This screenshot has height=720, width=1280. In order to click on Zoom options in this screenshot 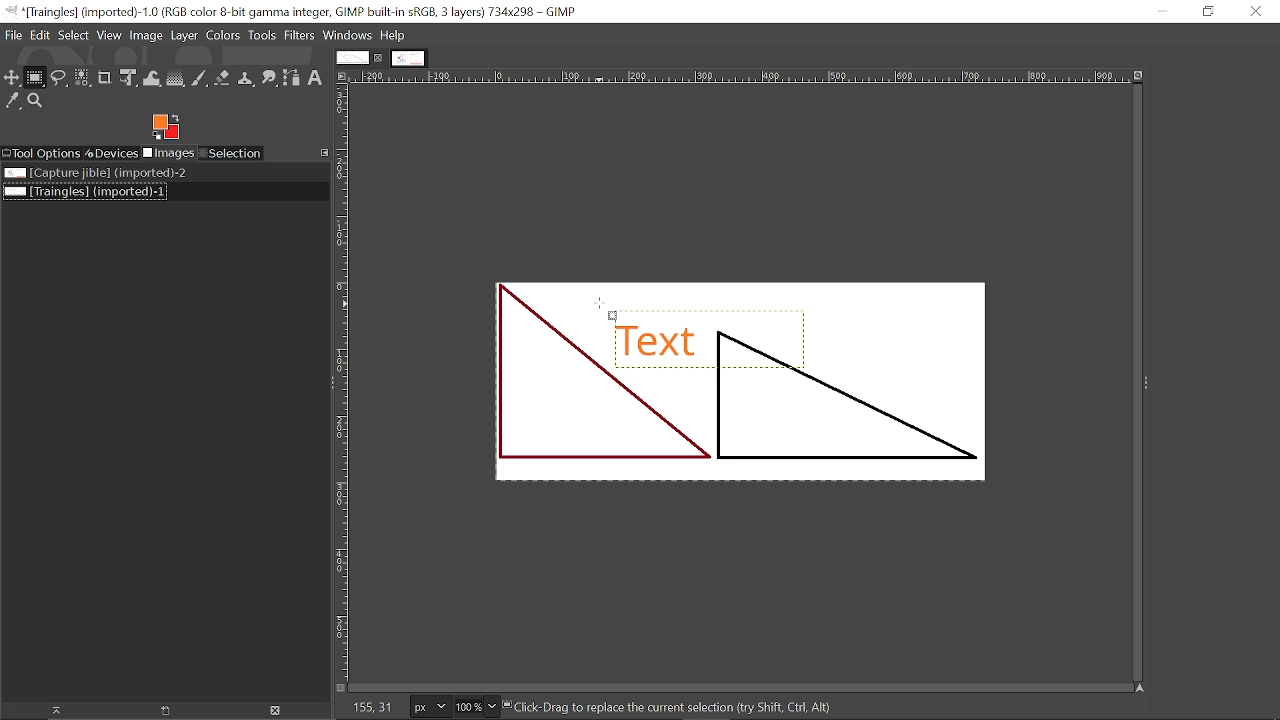, I will do `click(494, 707)`.